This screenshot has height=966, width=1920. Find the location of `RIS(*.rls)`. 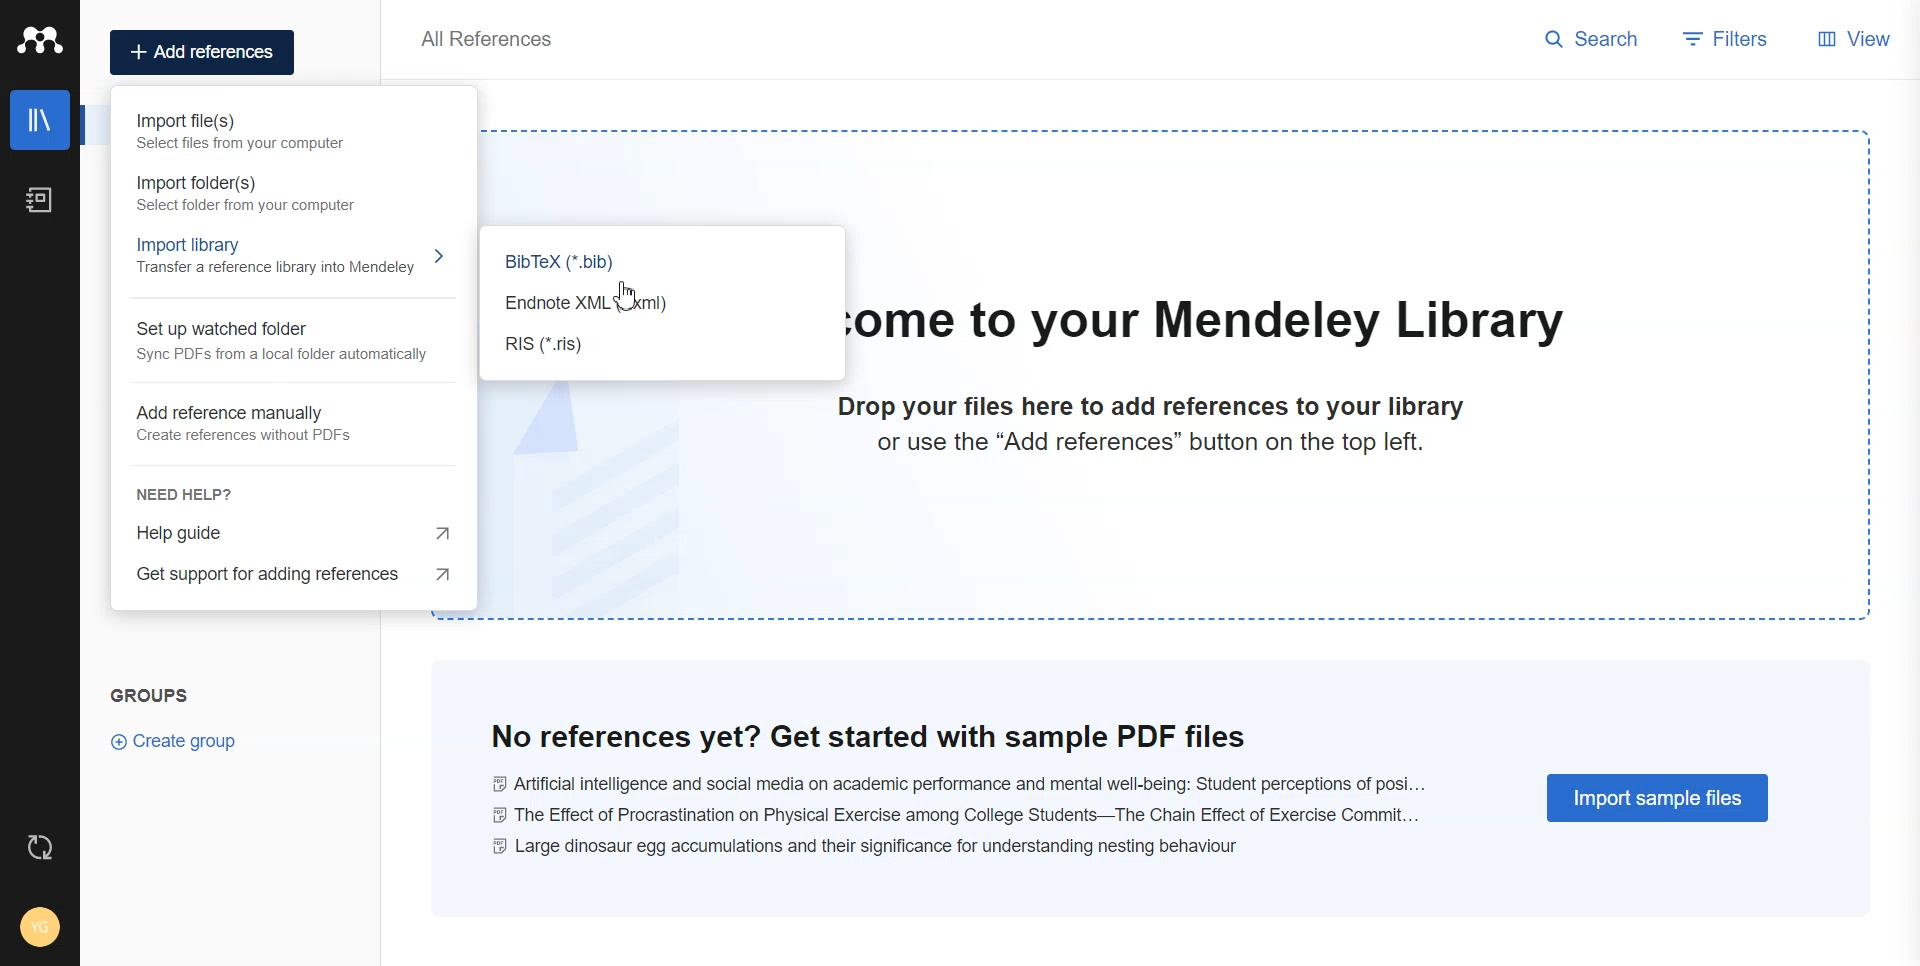

RIS(*.rls) is located at coordinates (643, 348).